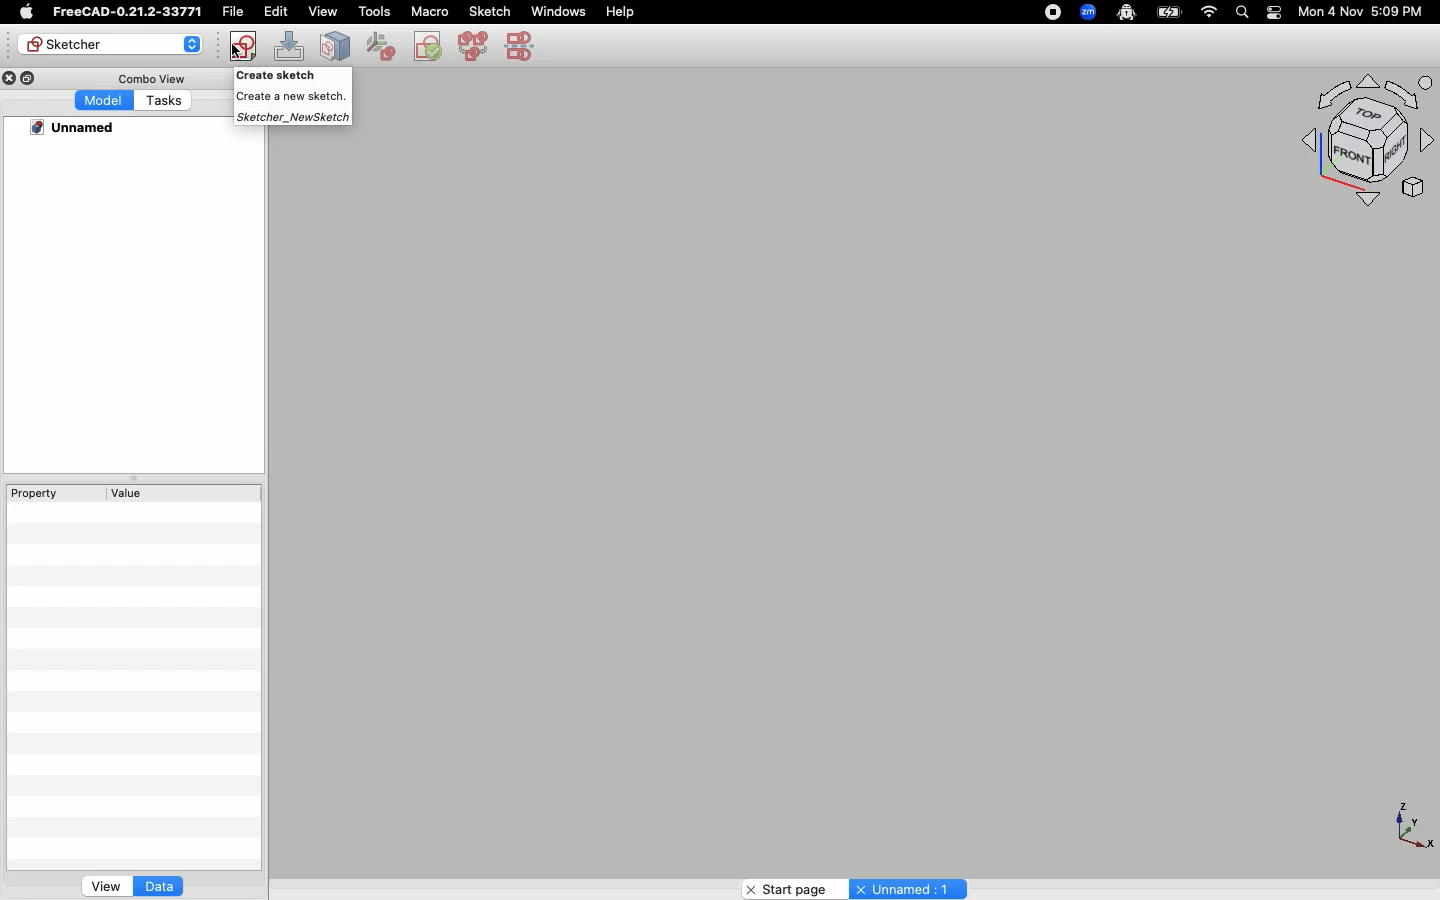 The height and width of the screenshot is (900, 1440). I want to click on Apple Logo, so click(30, 11).